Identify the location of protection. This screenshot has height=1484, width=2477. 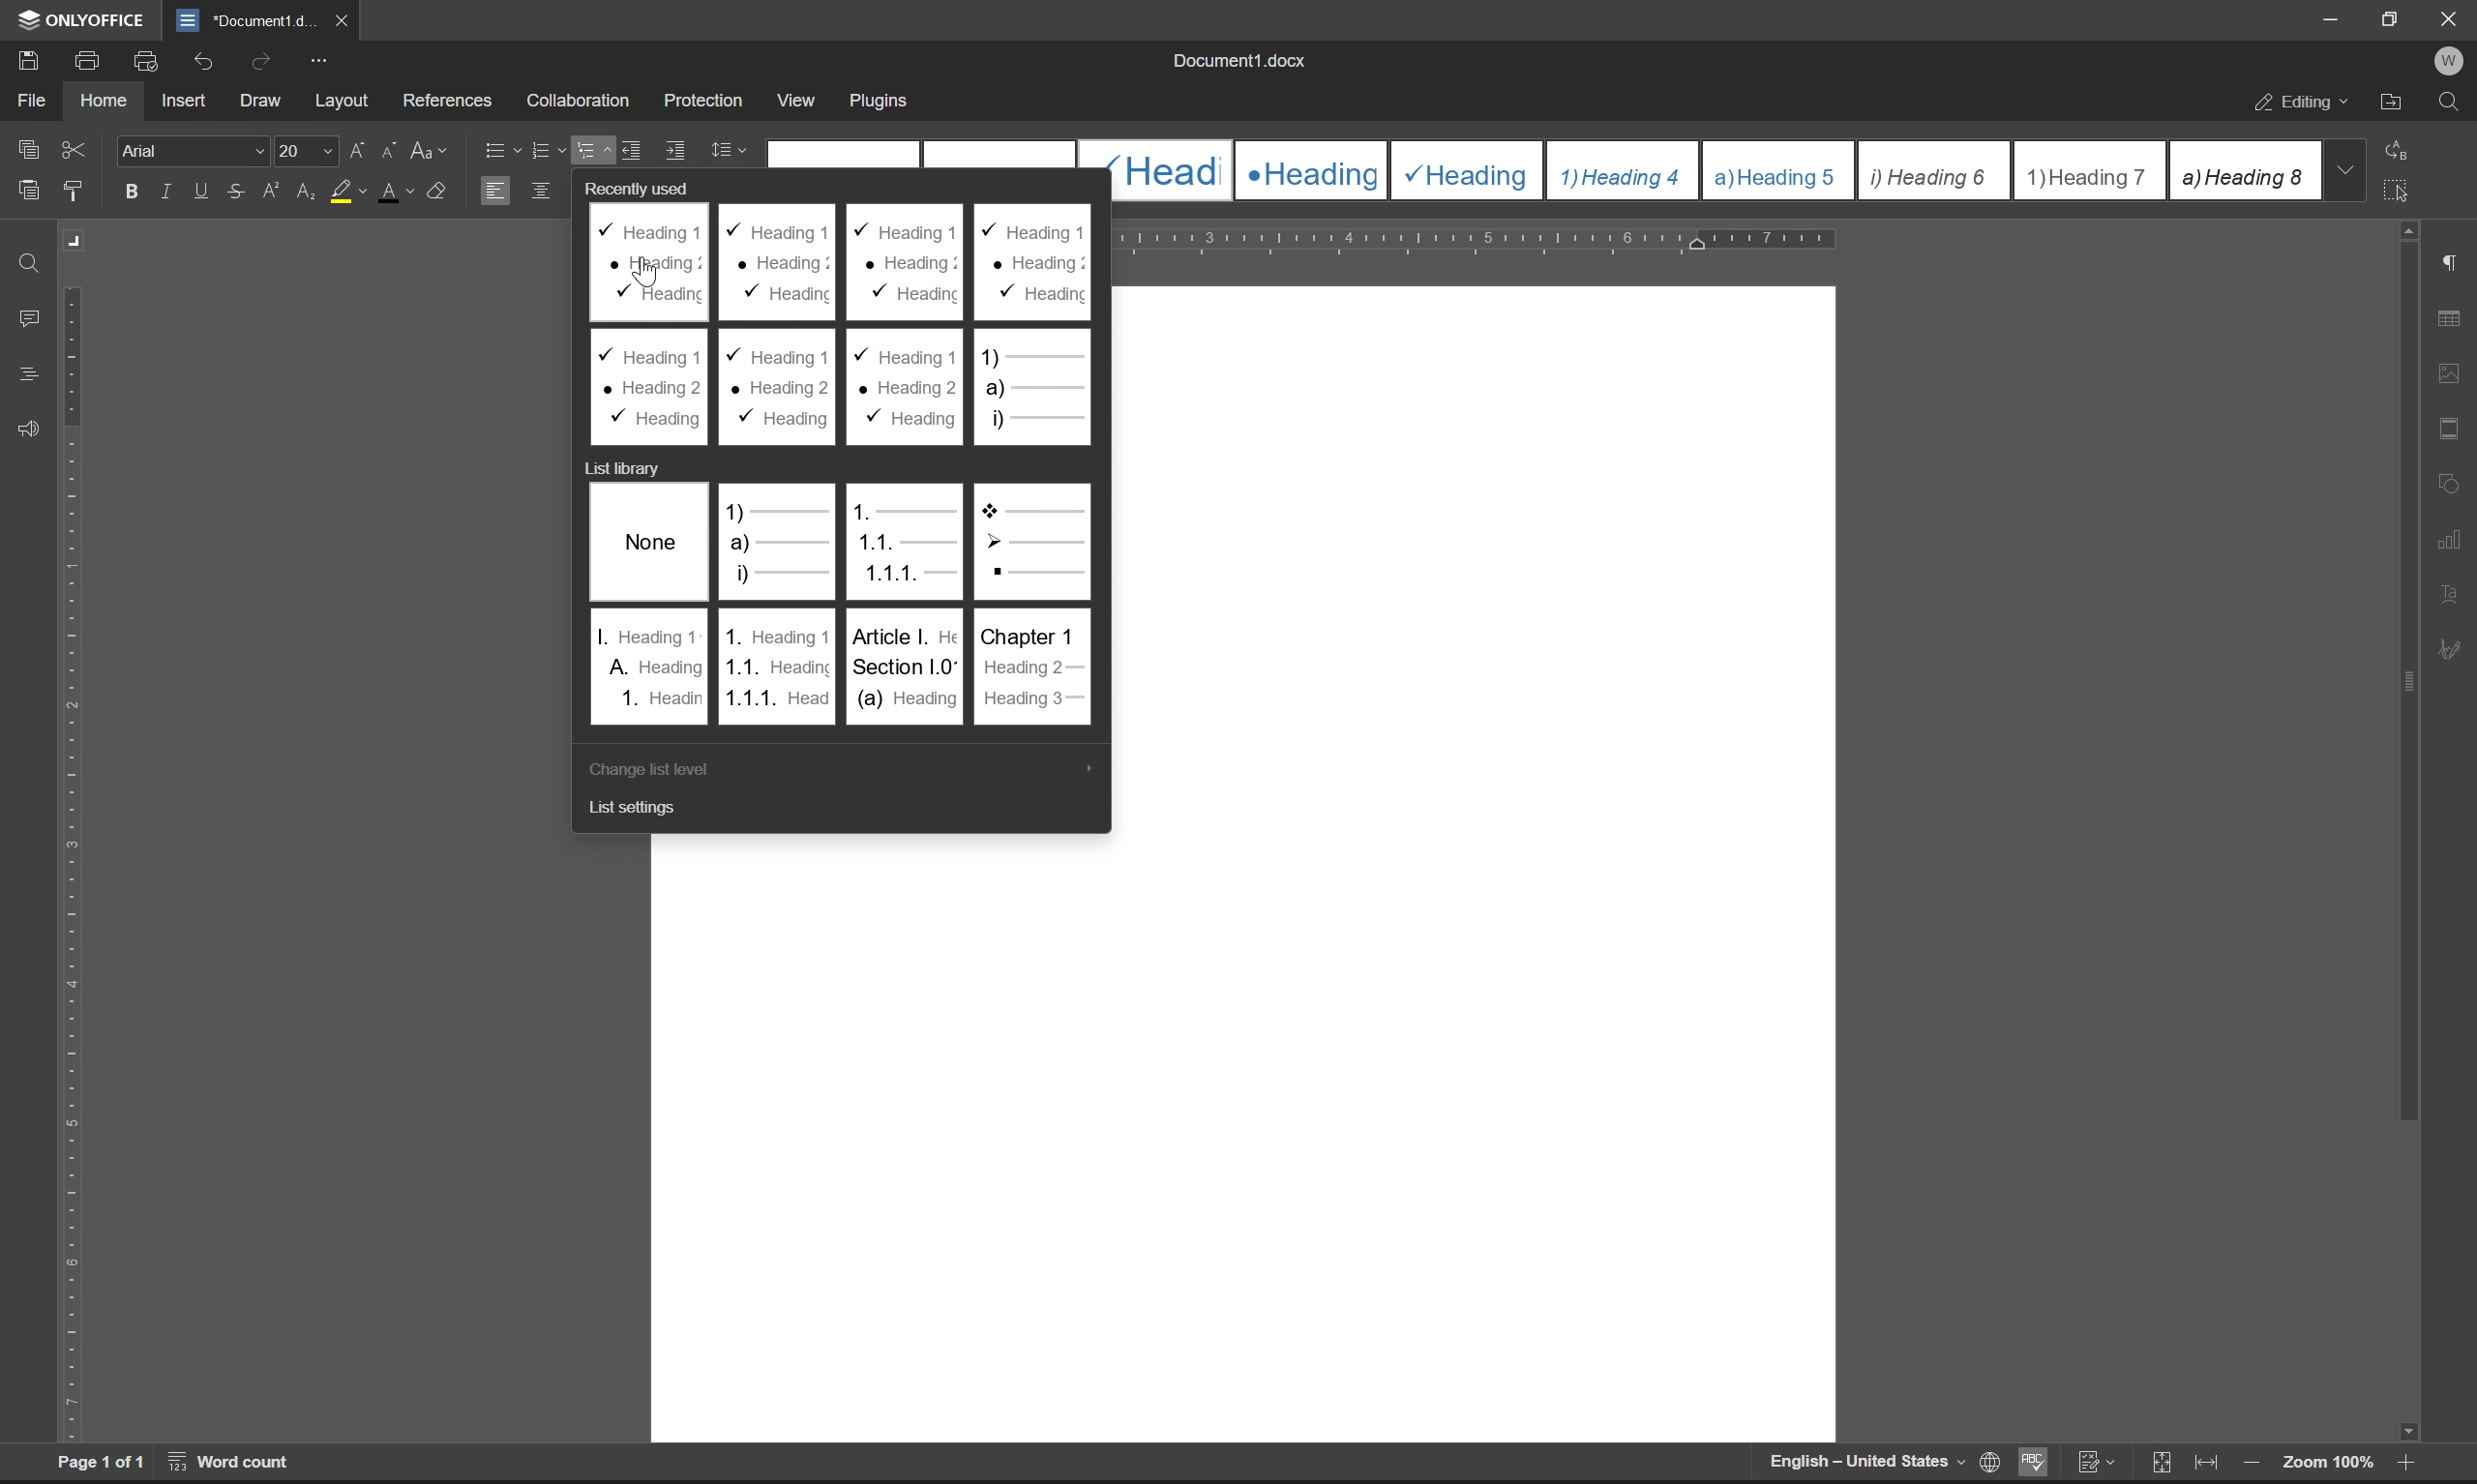
(706, 99).